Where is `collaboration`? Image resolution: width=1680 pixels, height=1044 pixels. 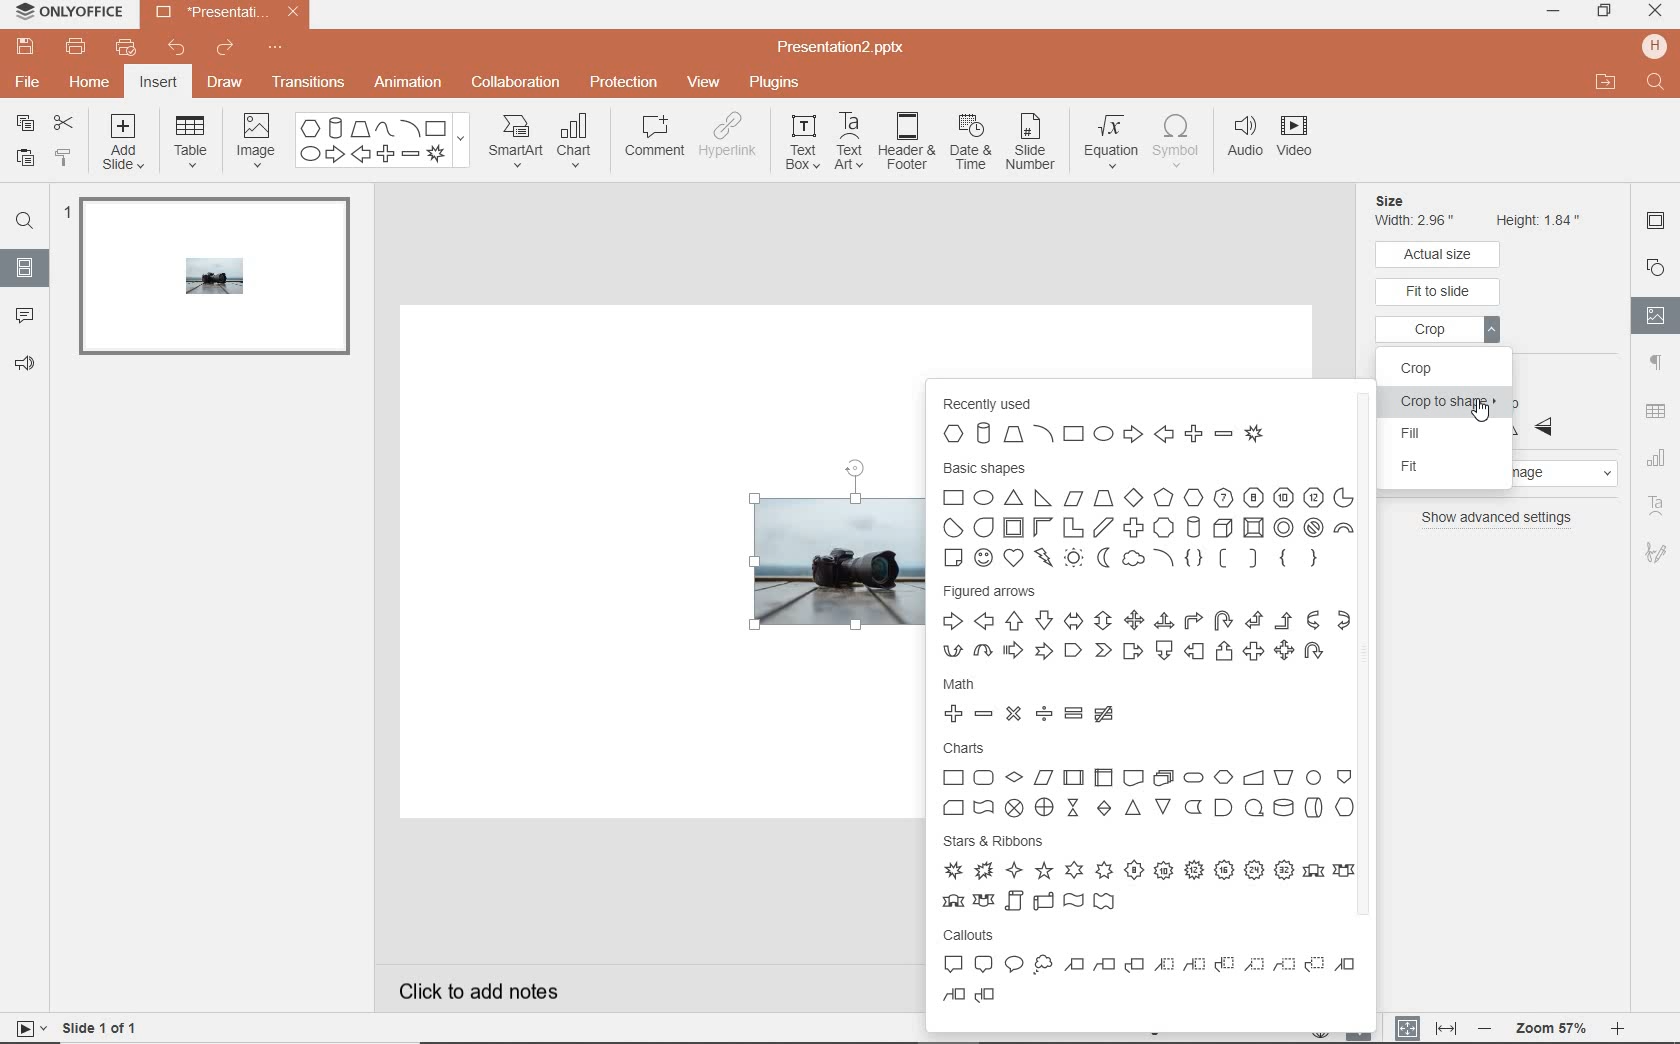 collaboration is located at coordinates (517, 84).